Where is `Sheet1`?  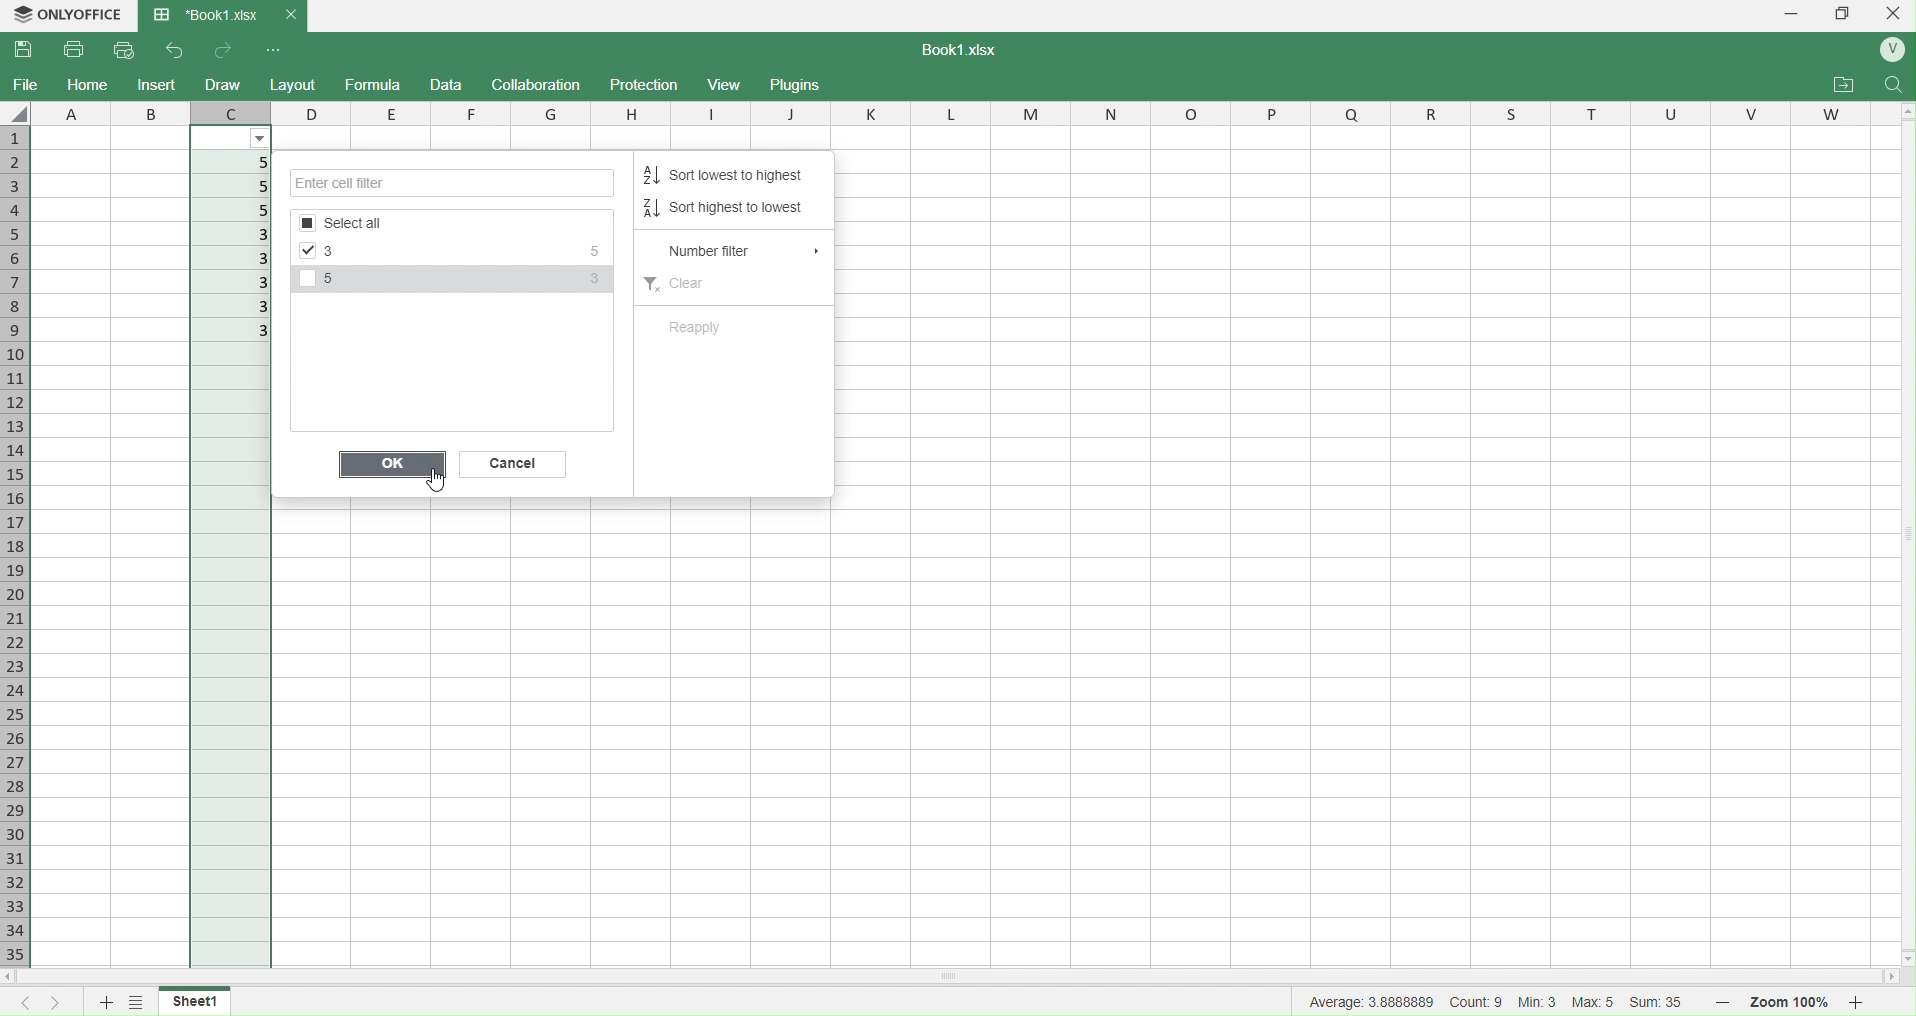 Sheet1 is located at coordinates (204, 1001).